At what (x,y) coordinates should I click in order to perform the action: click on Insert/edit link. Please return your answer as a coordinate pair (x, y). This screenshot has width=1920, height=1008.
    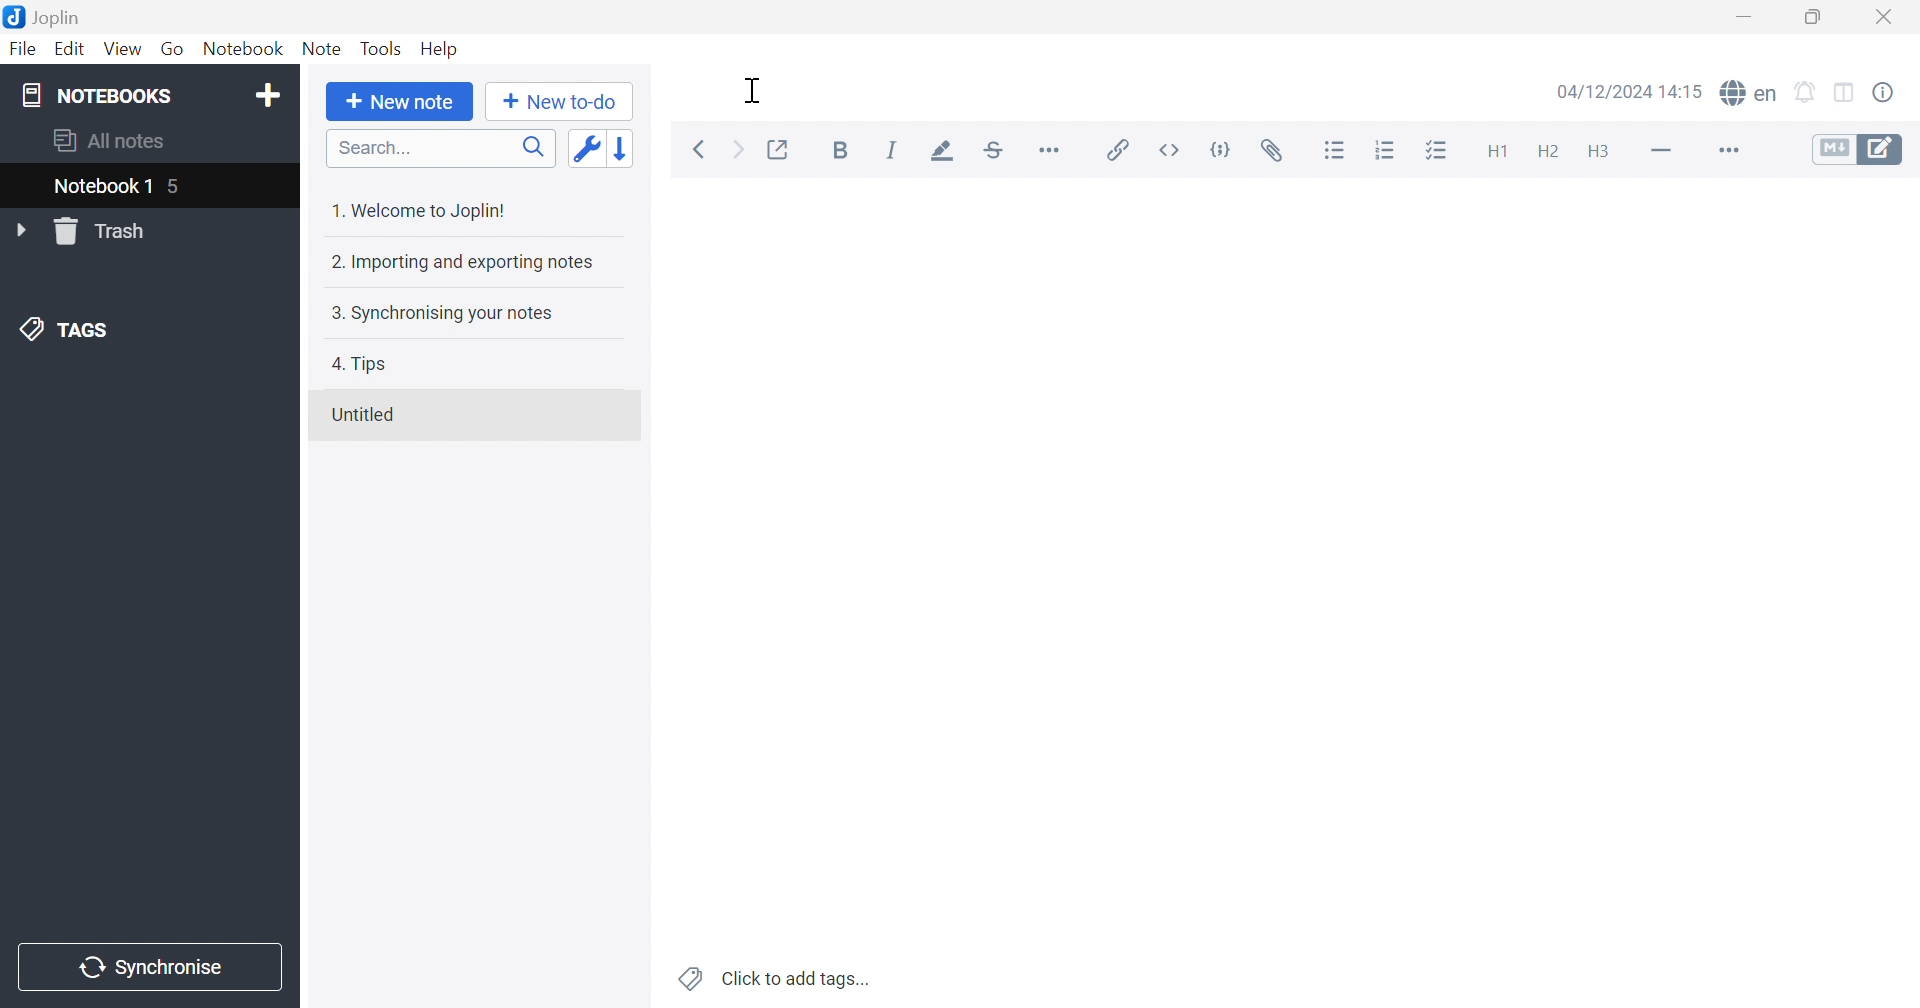
    Looking at the image, I should click on (1115, 150).